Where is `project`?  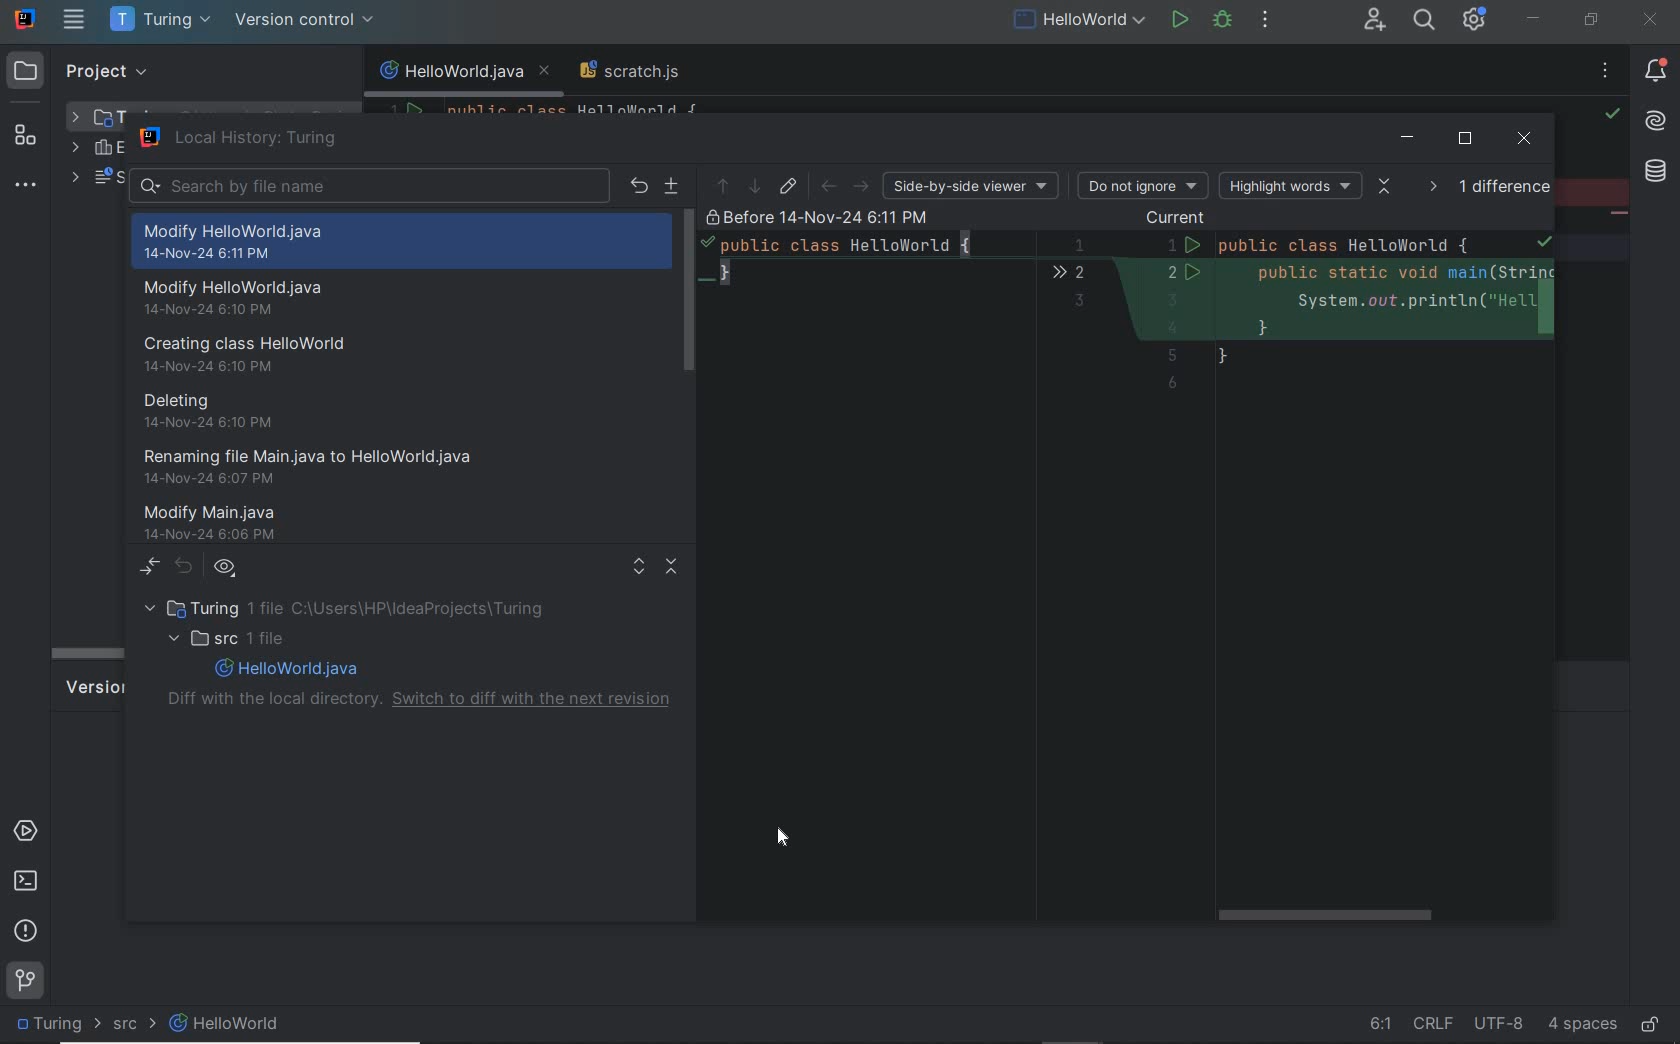 project is located at coordinates (82, 71).